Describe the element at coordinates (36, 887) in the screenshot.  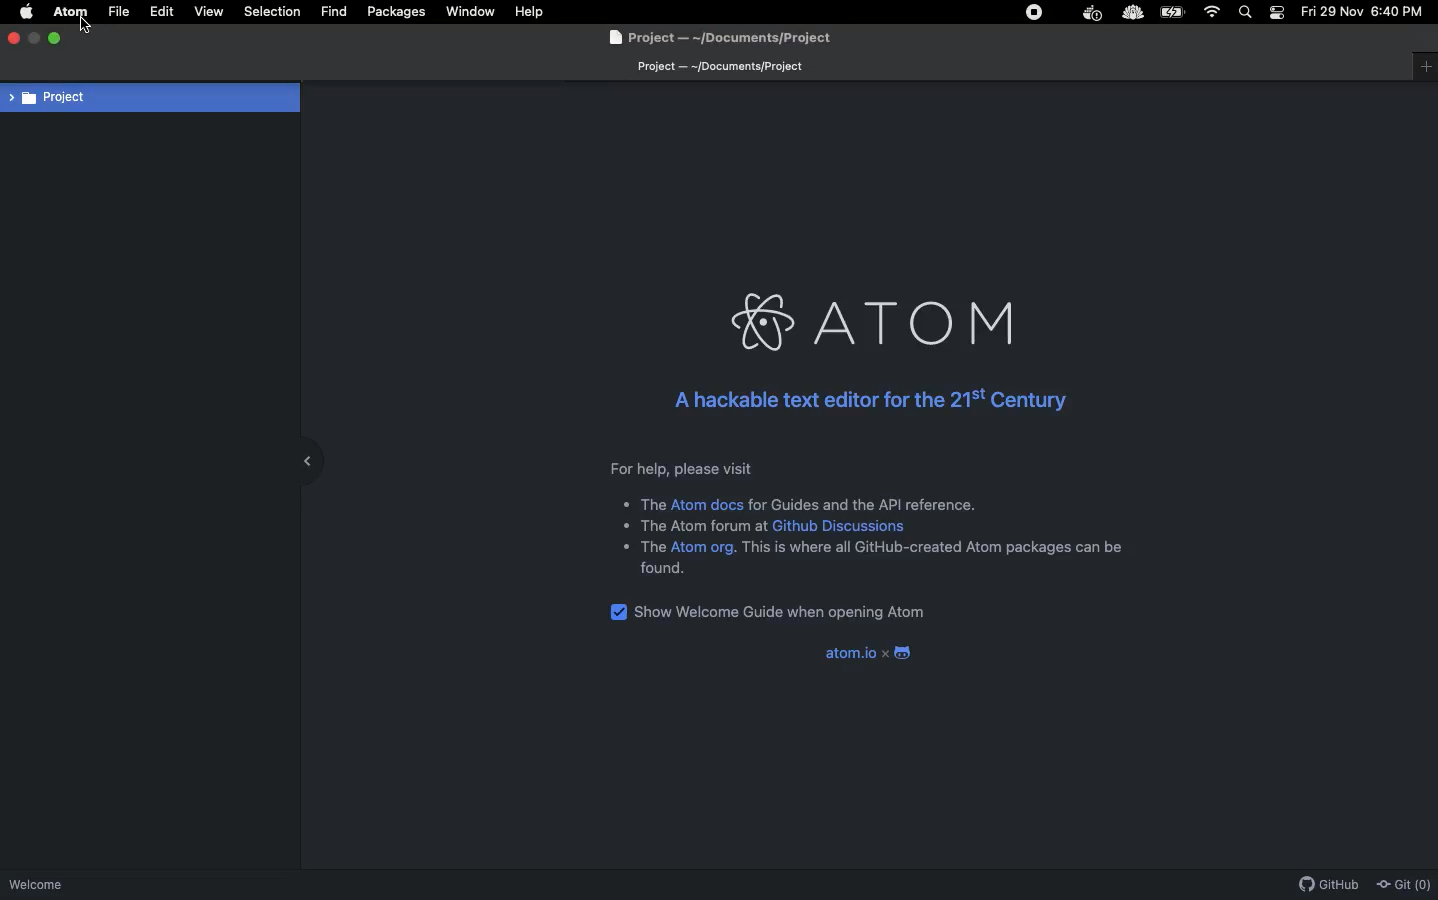
I see `Welome` at that location.